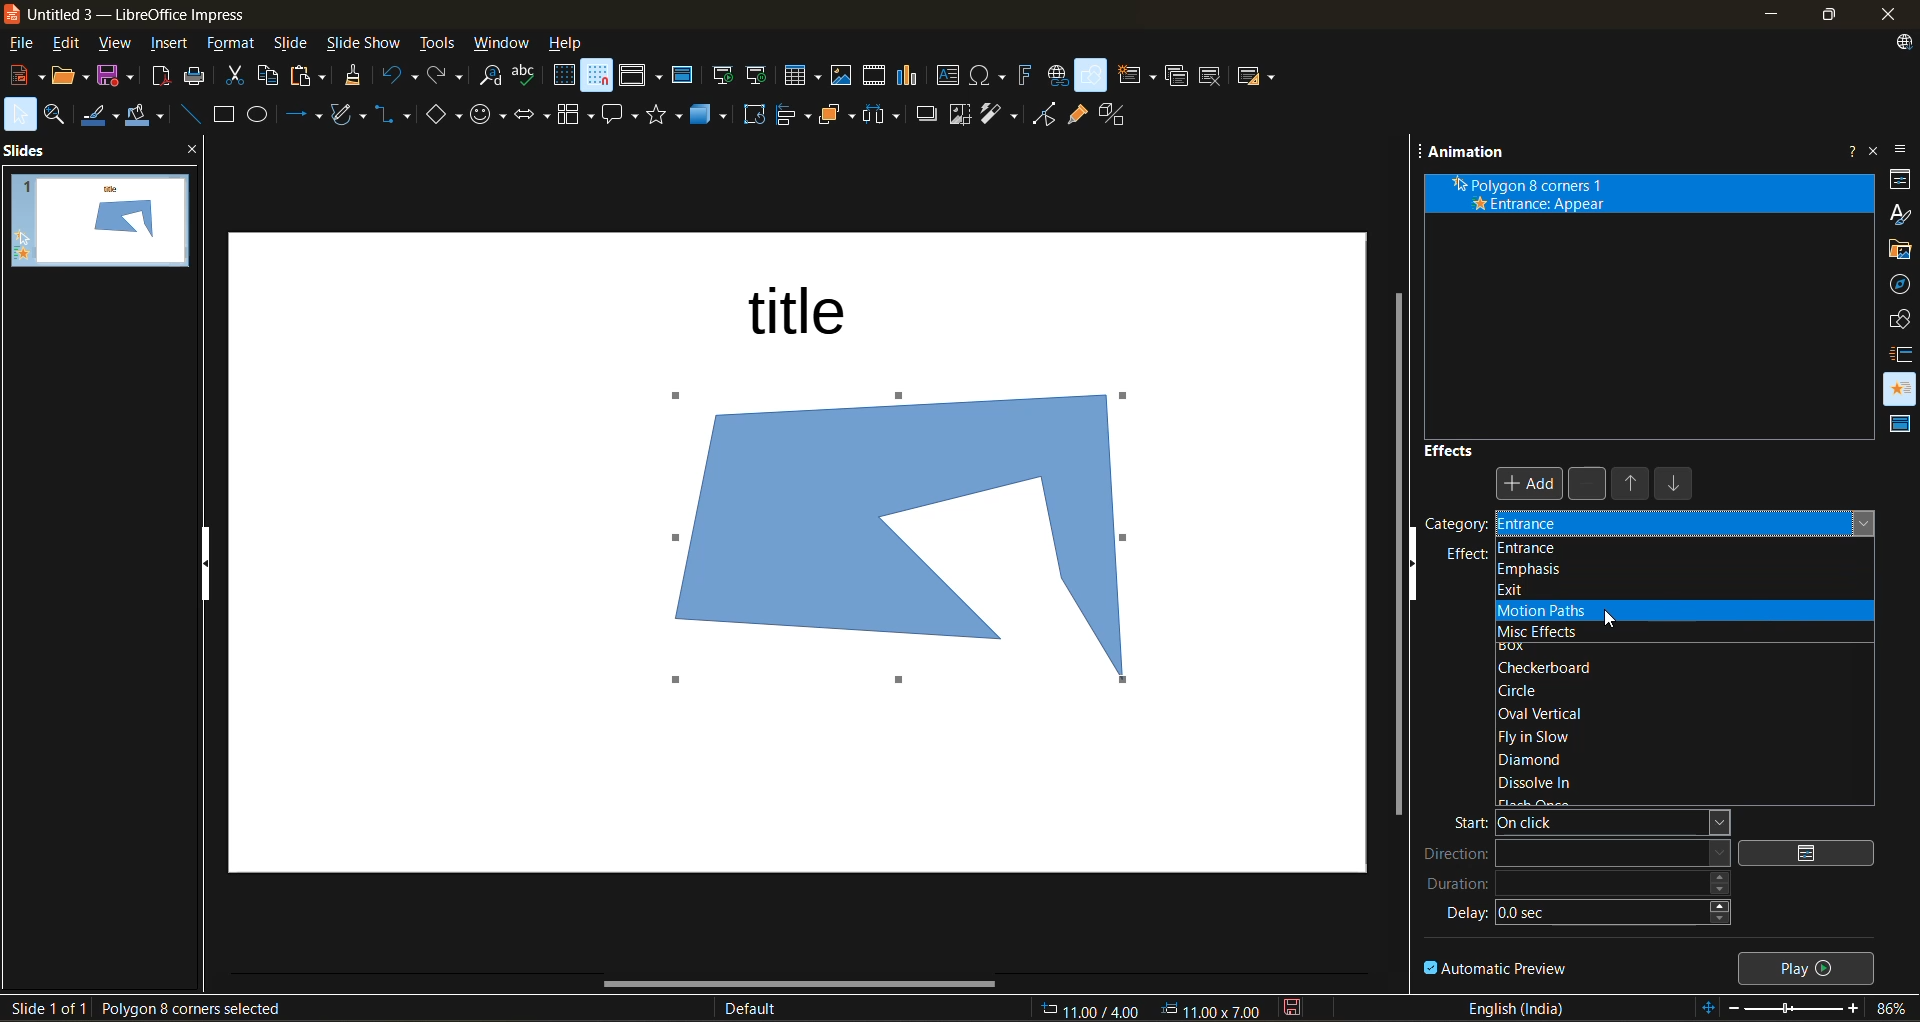 The height and width of the screenshot is (1022, 1920). Describe the element at coordinates (945, 77) in the screenshot. I see `insert textbox` at that location.